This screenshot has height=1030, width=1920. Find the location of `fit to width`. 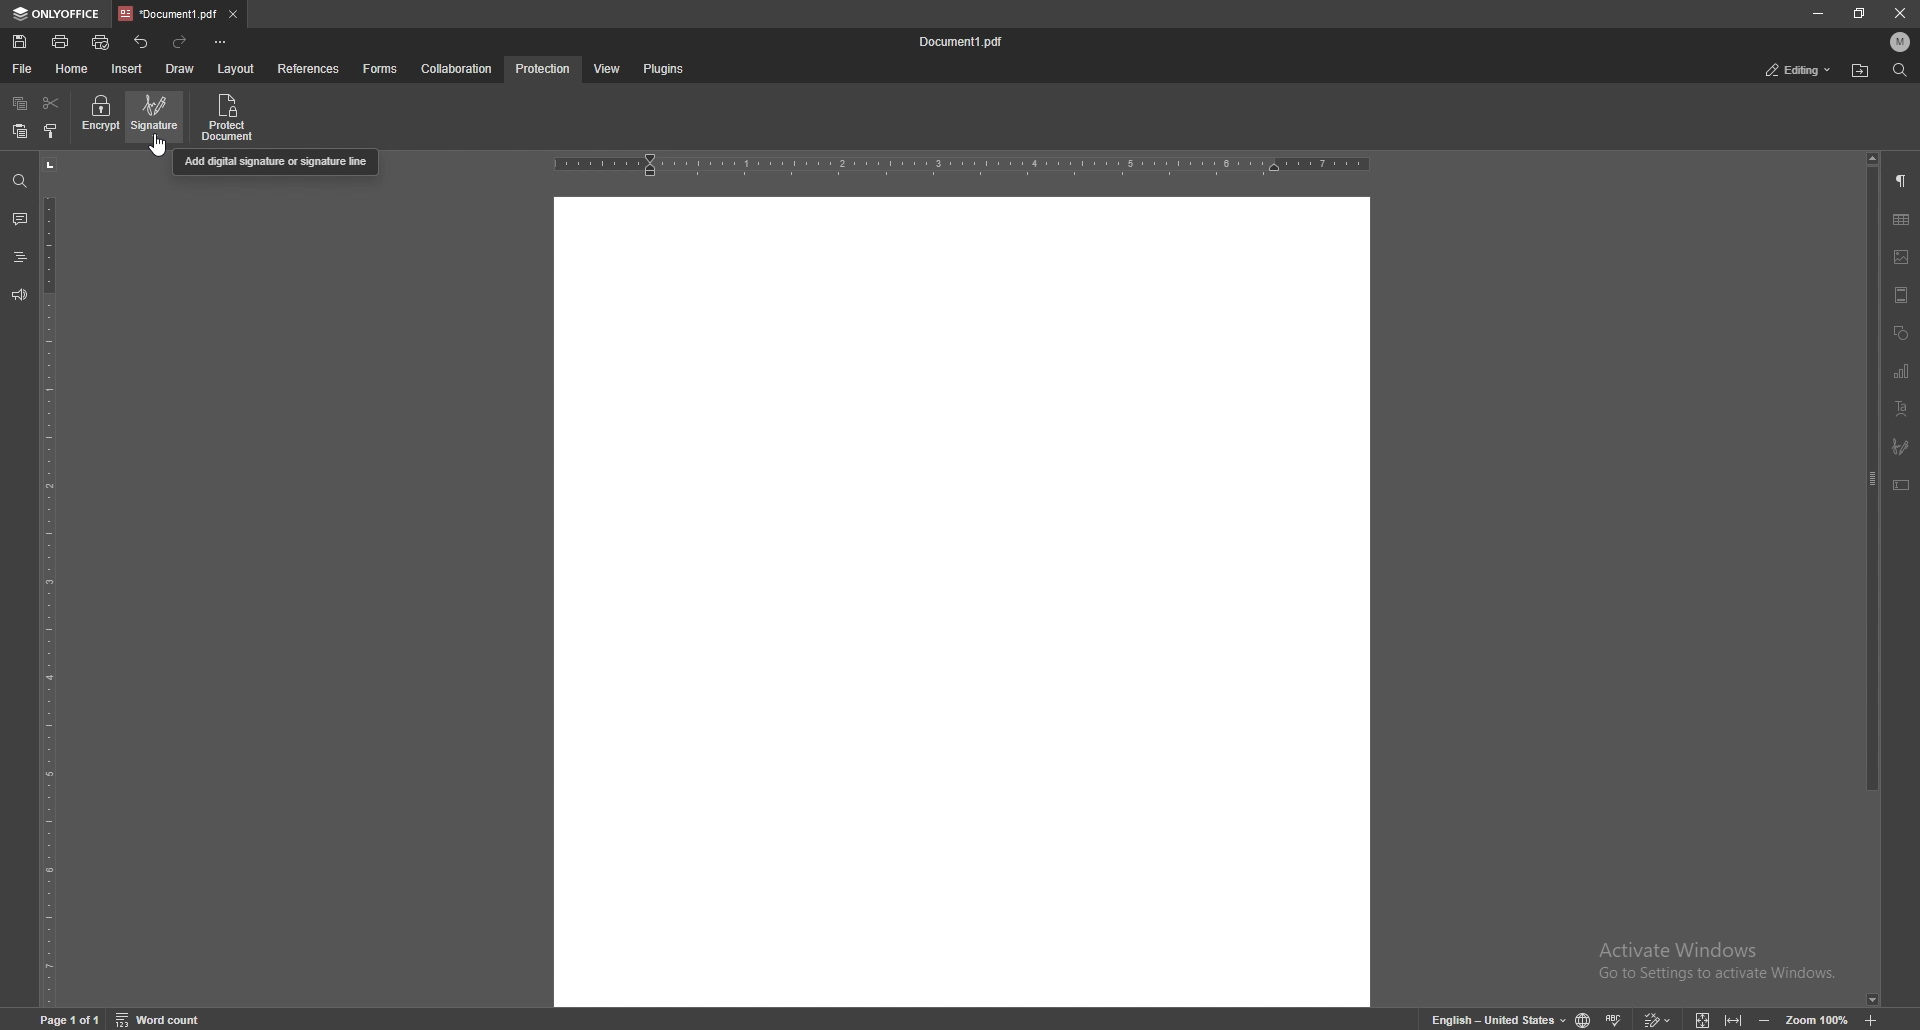

fit to width is located at coordinates (1736, 1016).